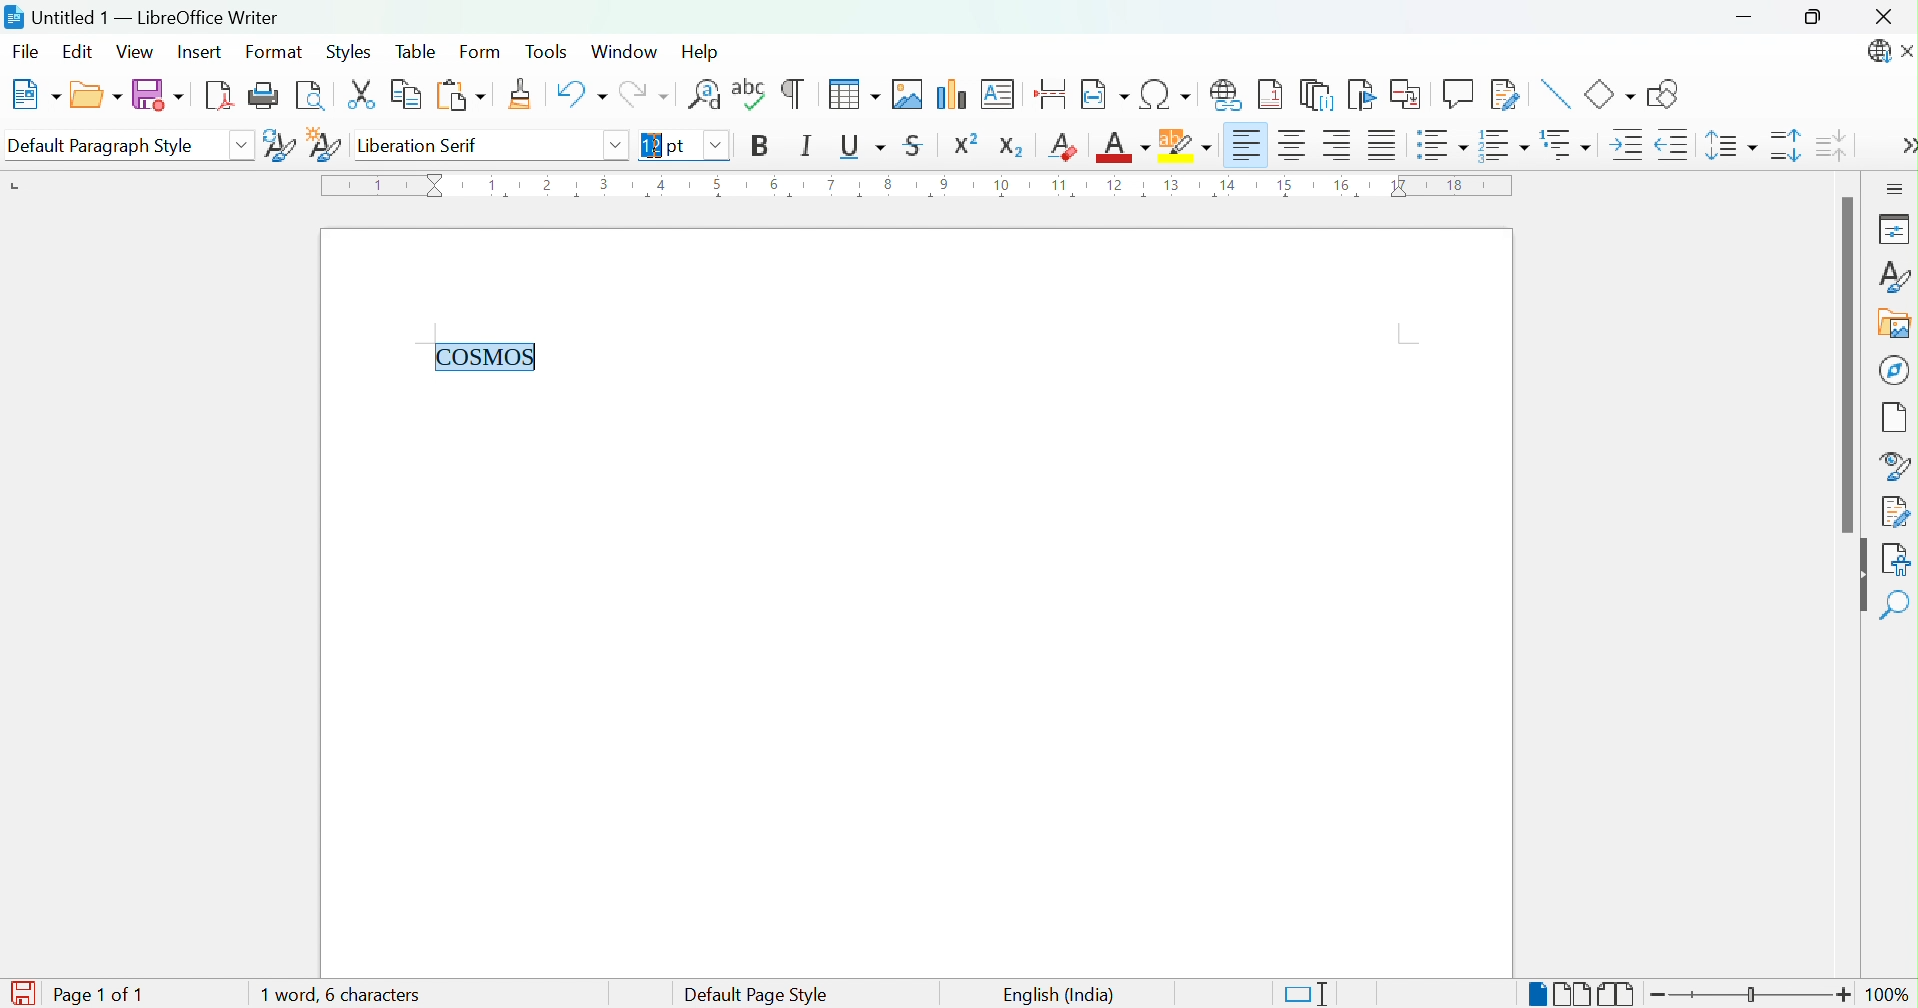  Describe the element at coordinates (969, 144) in the screenshot. I see `Superscript` at that location.